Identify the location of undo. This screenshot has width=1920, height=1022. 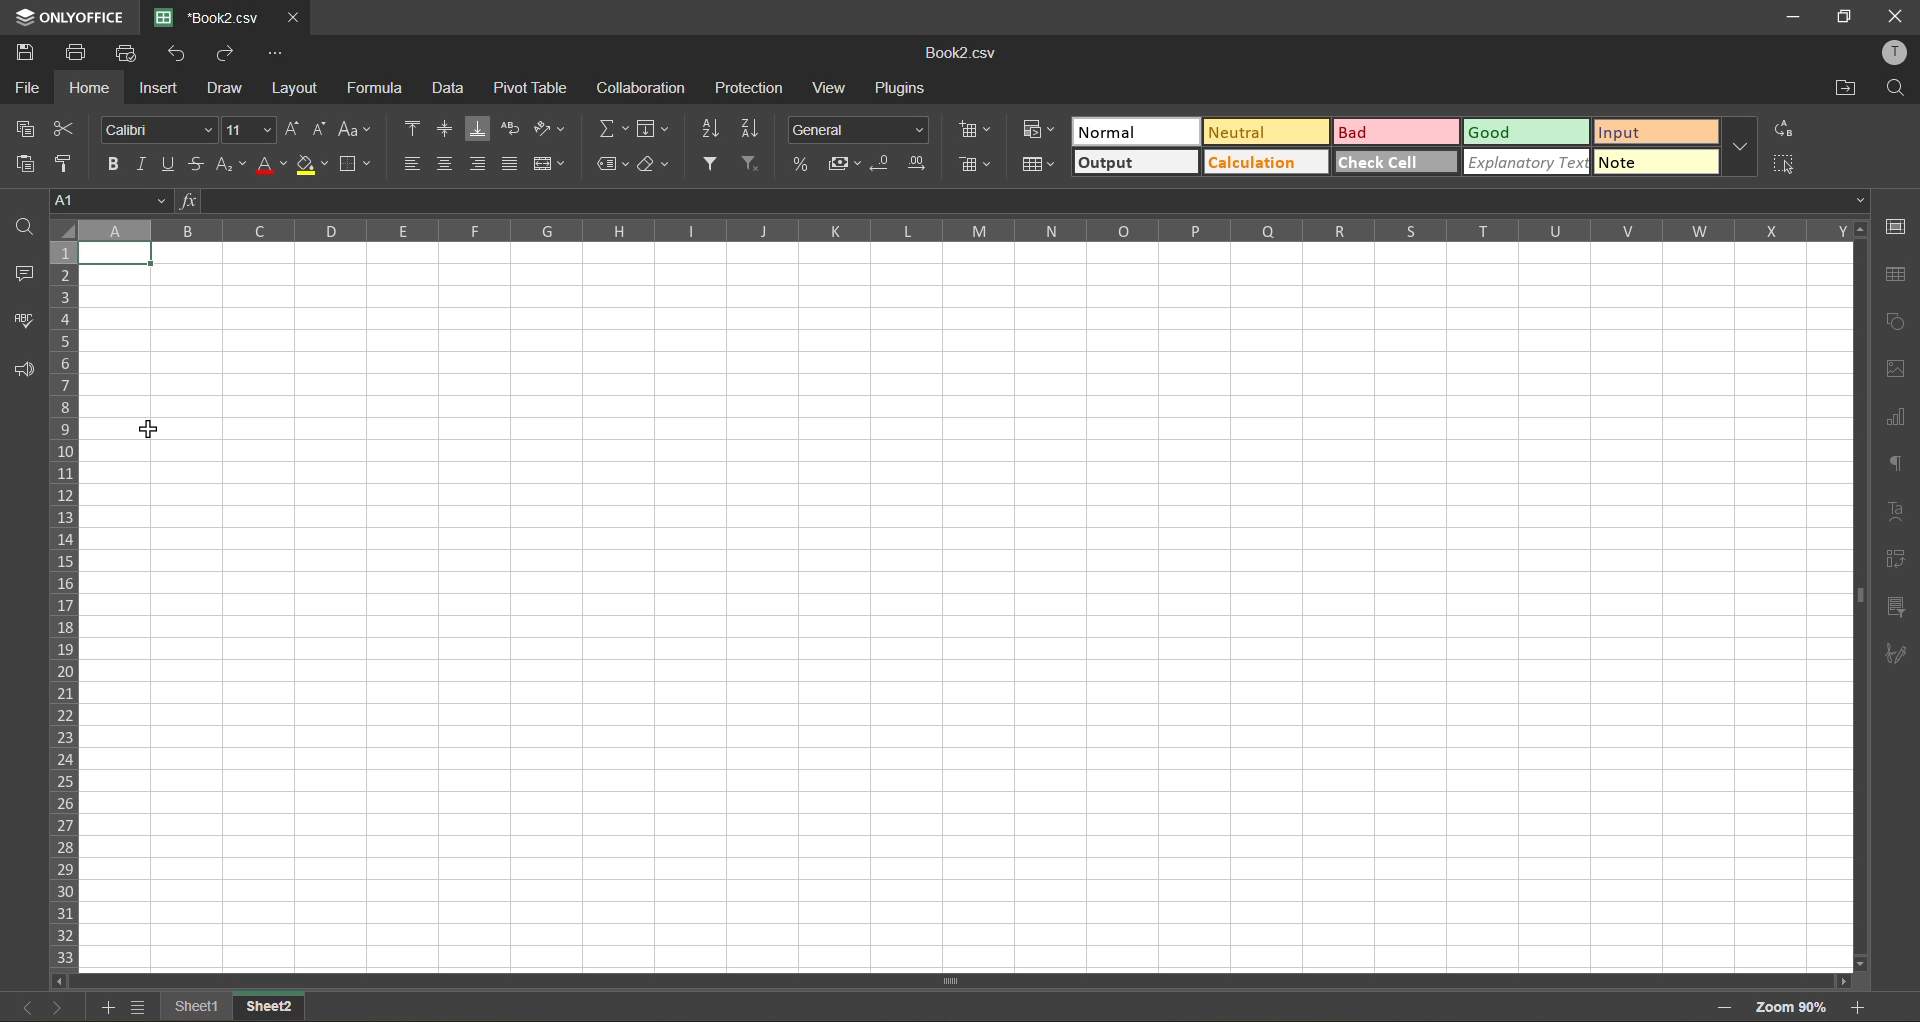
(176, 53).